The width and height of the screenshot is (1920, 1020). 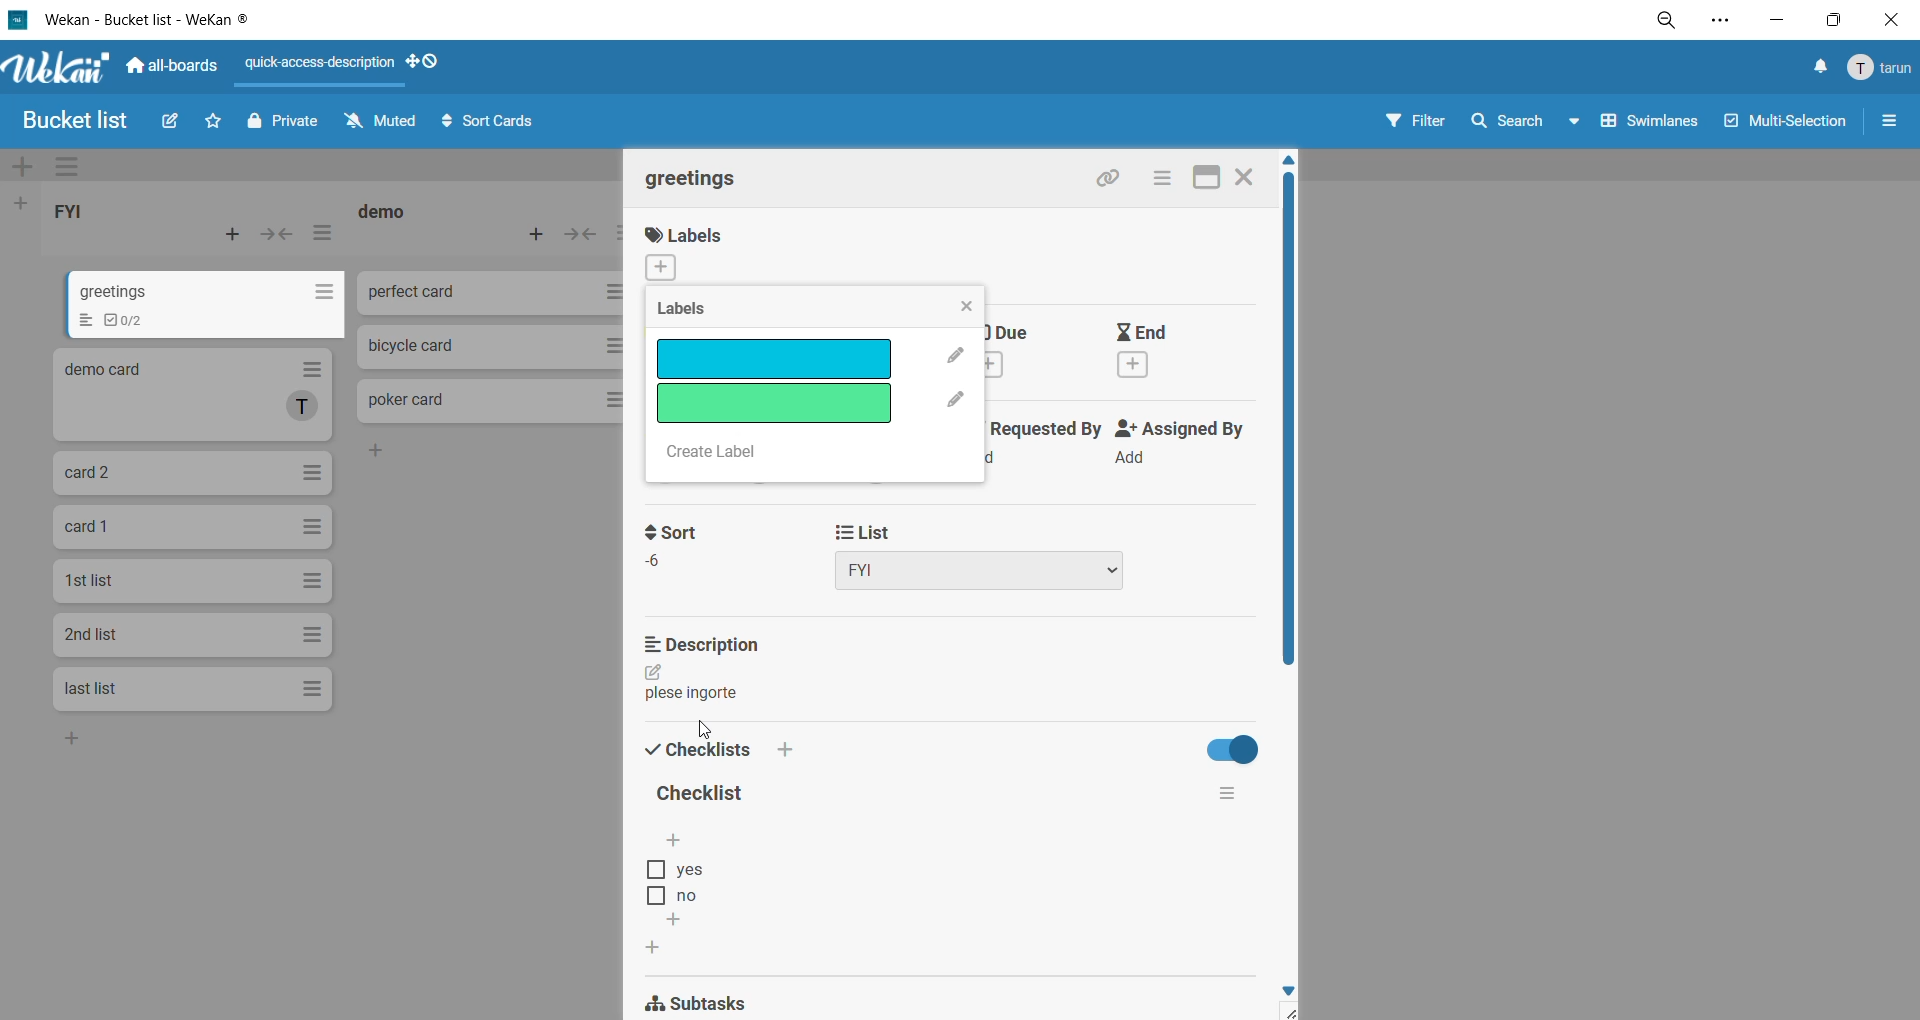 What do you see at coordinates (430, 66) in the screenshot?
I see `show desktop drag handles` at bounding box center [430, 66].